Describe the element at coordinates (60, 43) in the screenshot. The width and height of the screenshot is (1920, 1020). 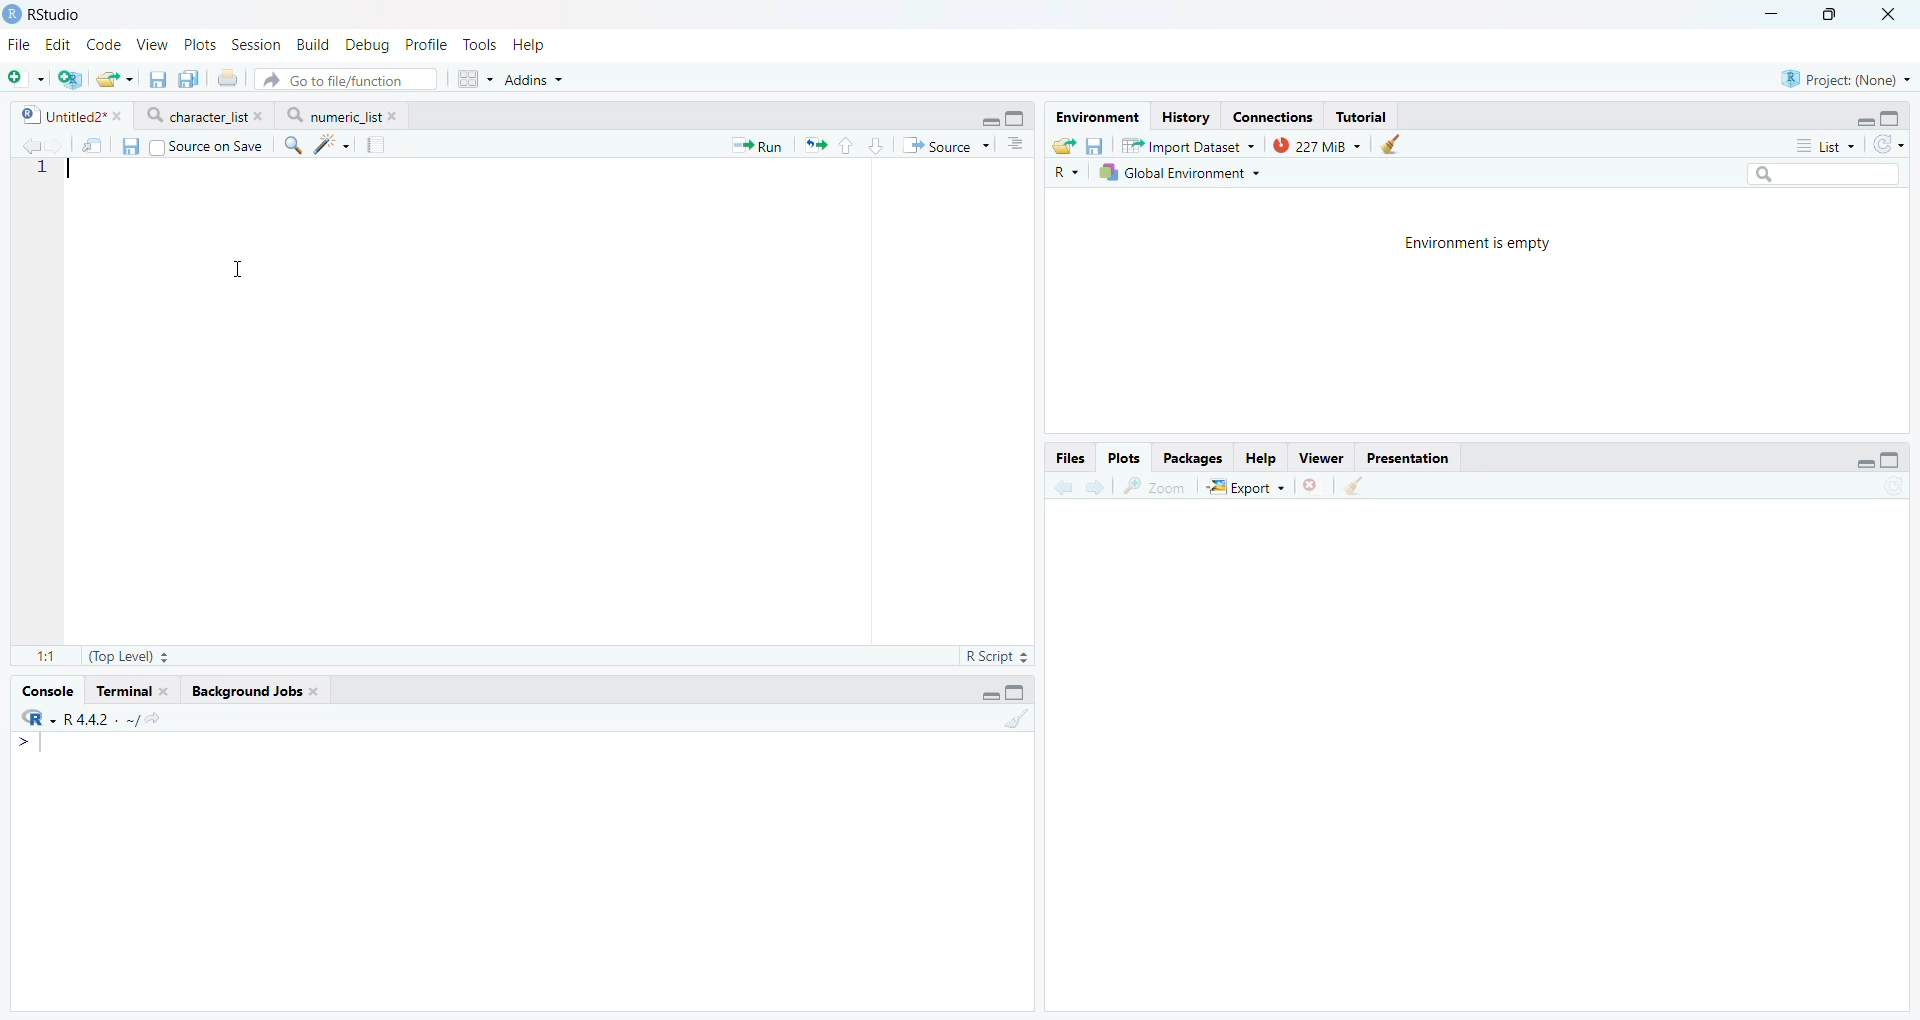
I see `Edit` at that location.